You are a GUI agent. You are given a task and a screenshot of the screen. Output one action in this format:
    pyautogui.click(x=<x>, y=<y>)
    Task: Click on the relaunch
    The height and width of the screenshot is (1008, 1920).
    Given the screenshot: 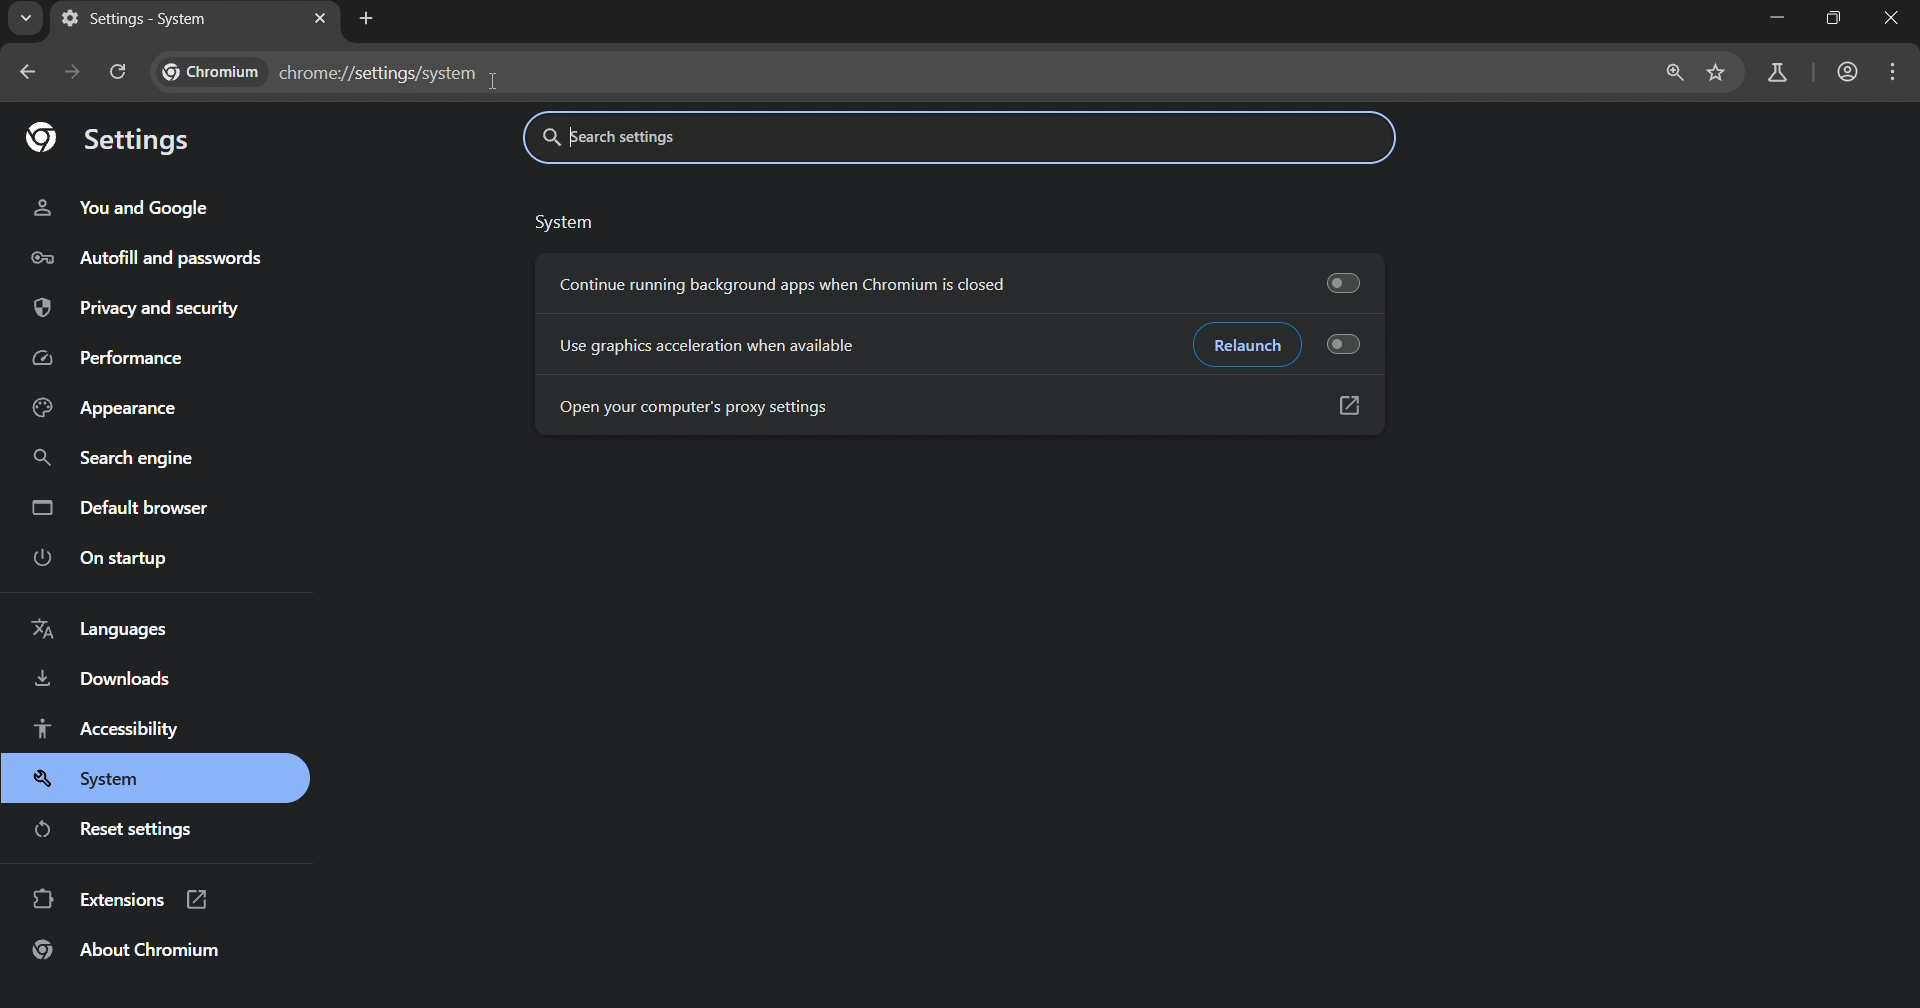 What is the action you would take?
    pyautogui.click(x=1247, y=343)
    